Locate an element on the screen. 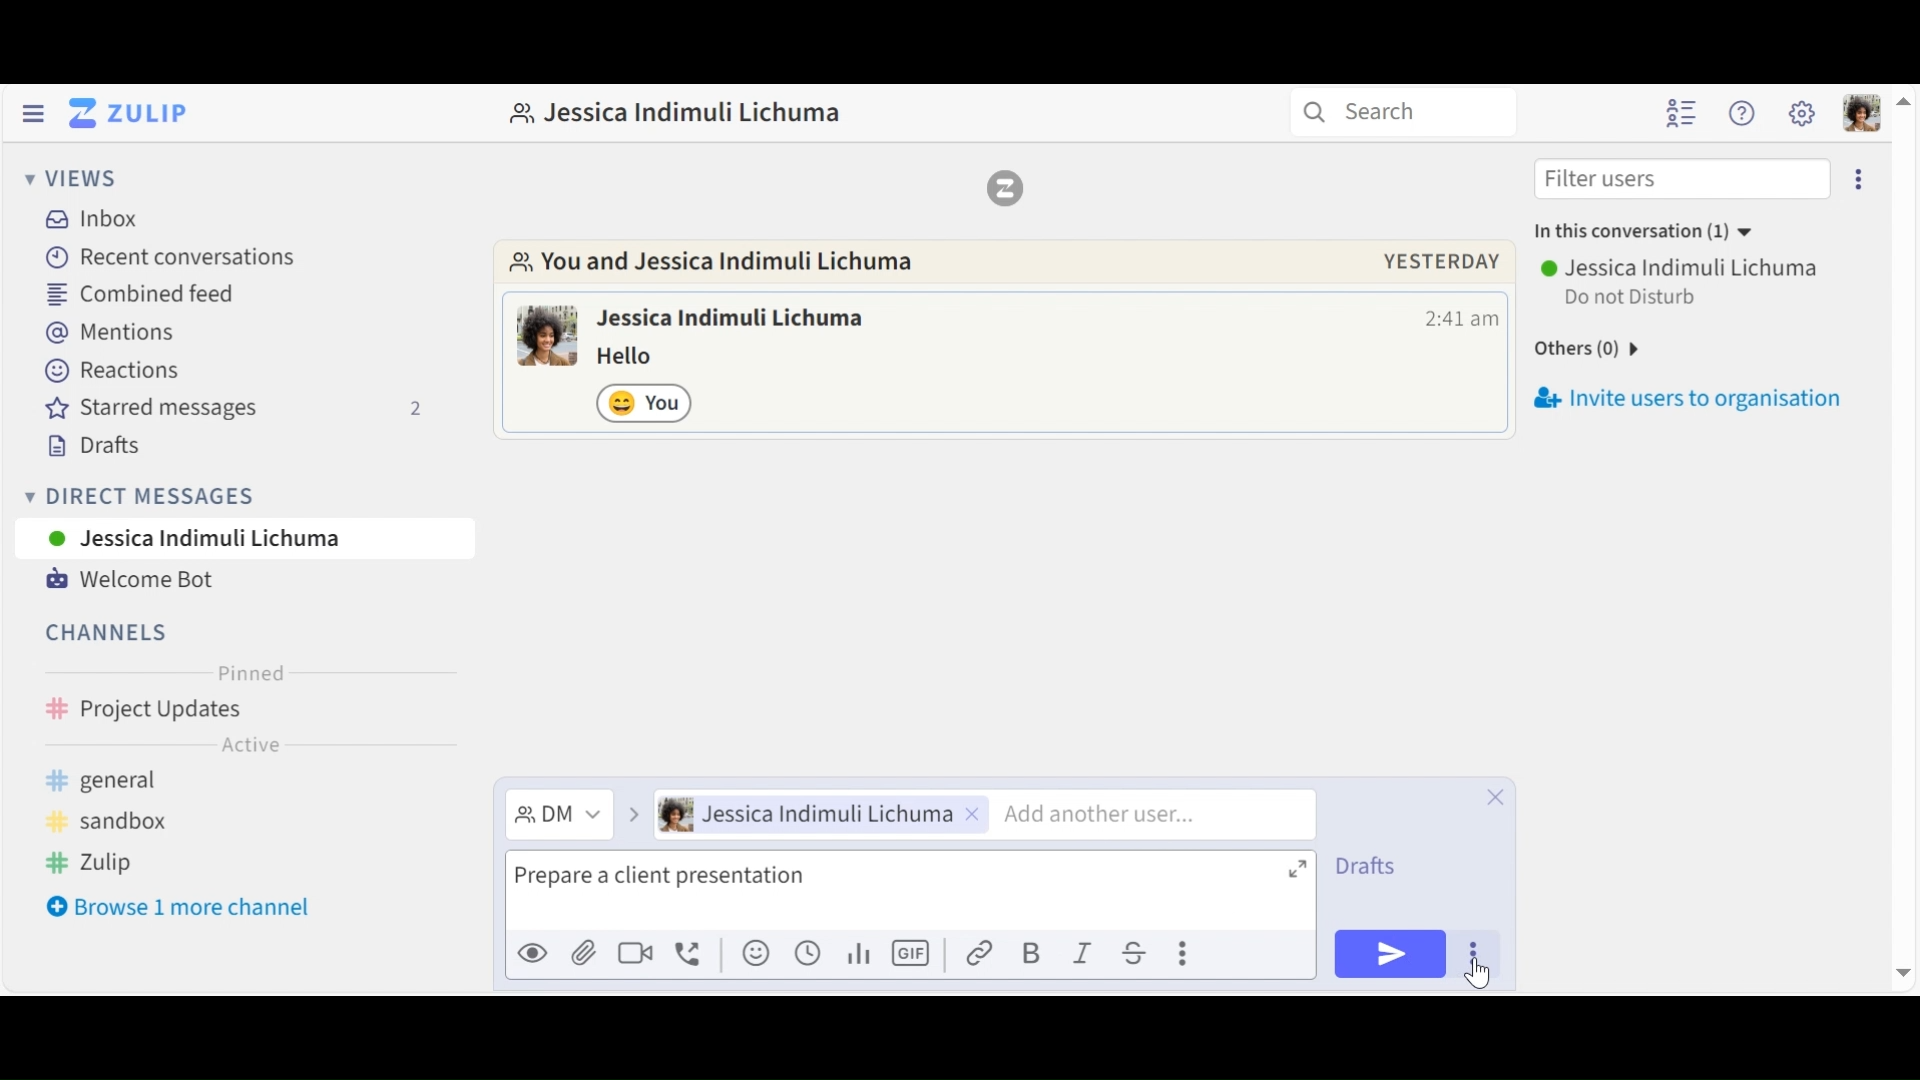 The height and width of the screenshot is (1080, 1920). others(0) is located at coordinates (1621, 345).